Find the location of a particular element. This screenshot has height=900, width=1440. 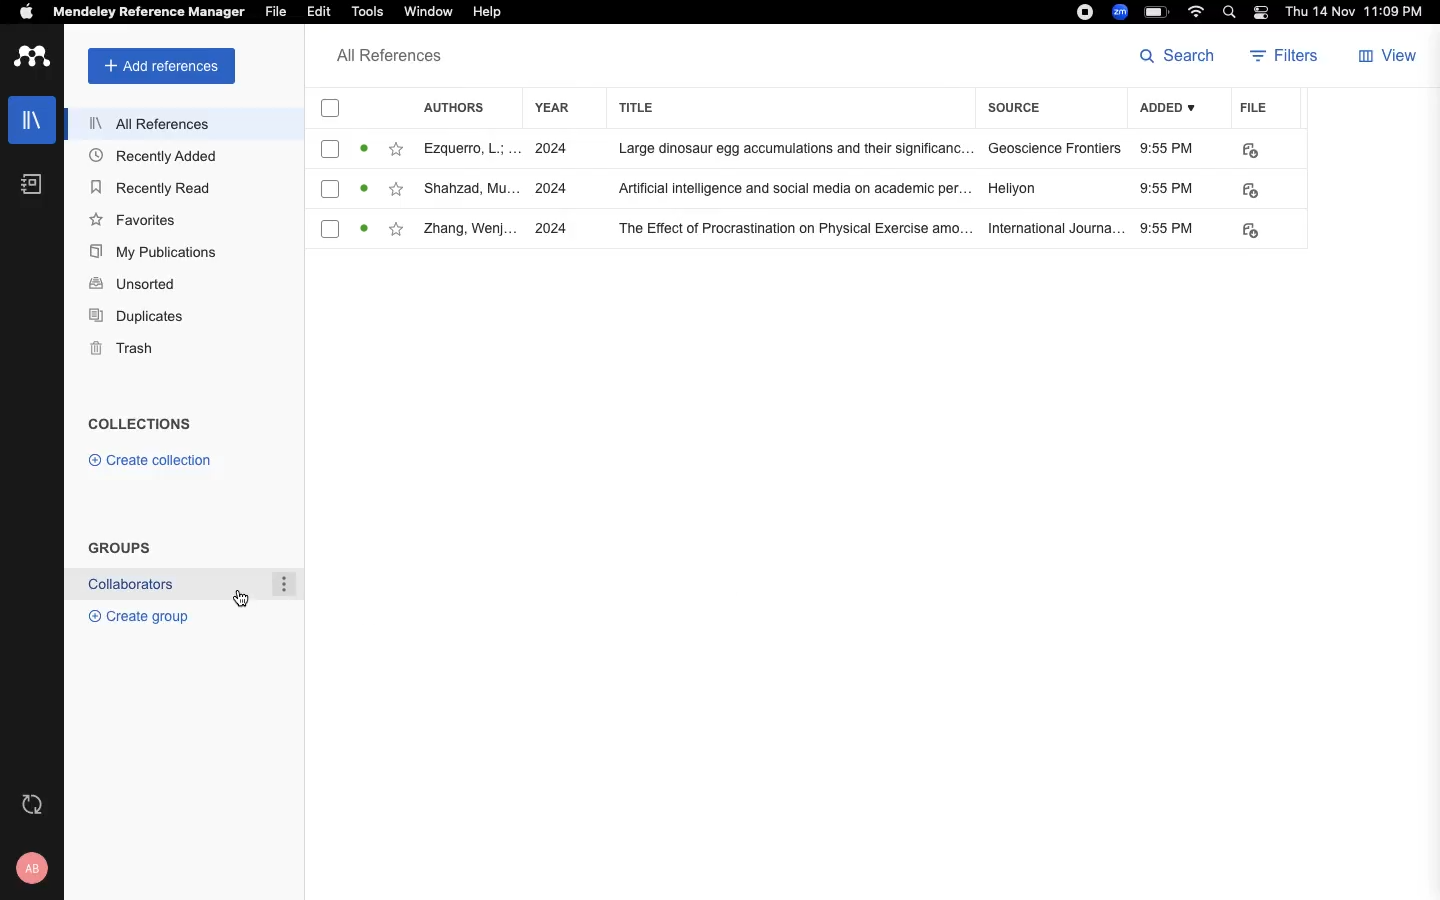

profile is located at coordinates (35, 868).